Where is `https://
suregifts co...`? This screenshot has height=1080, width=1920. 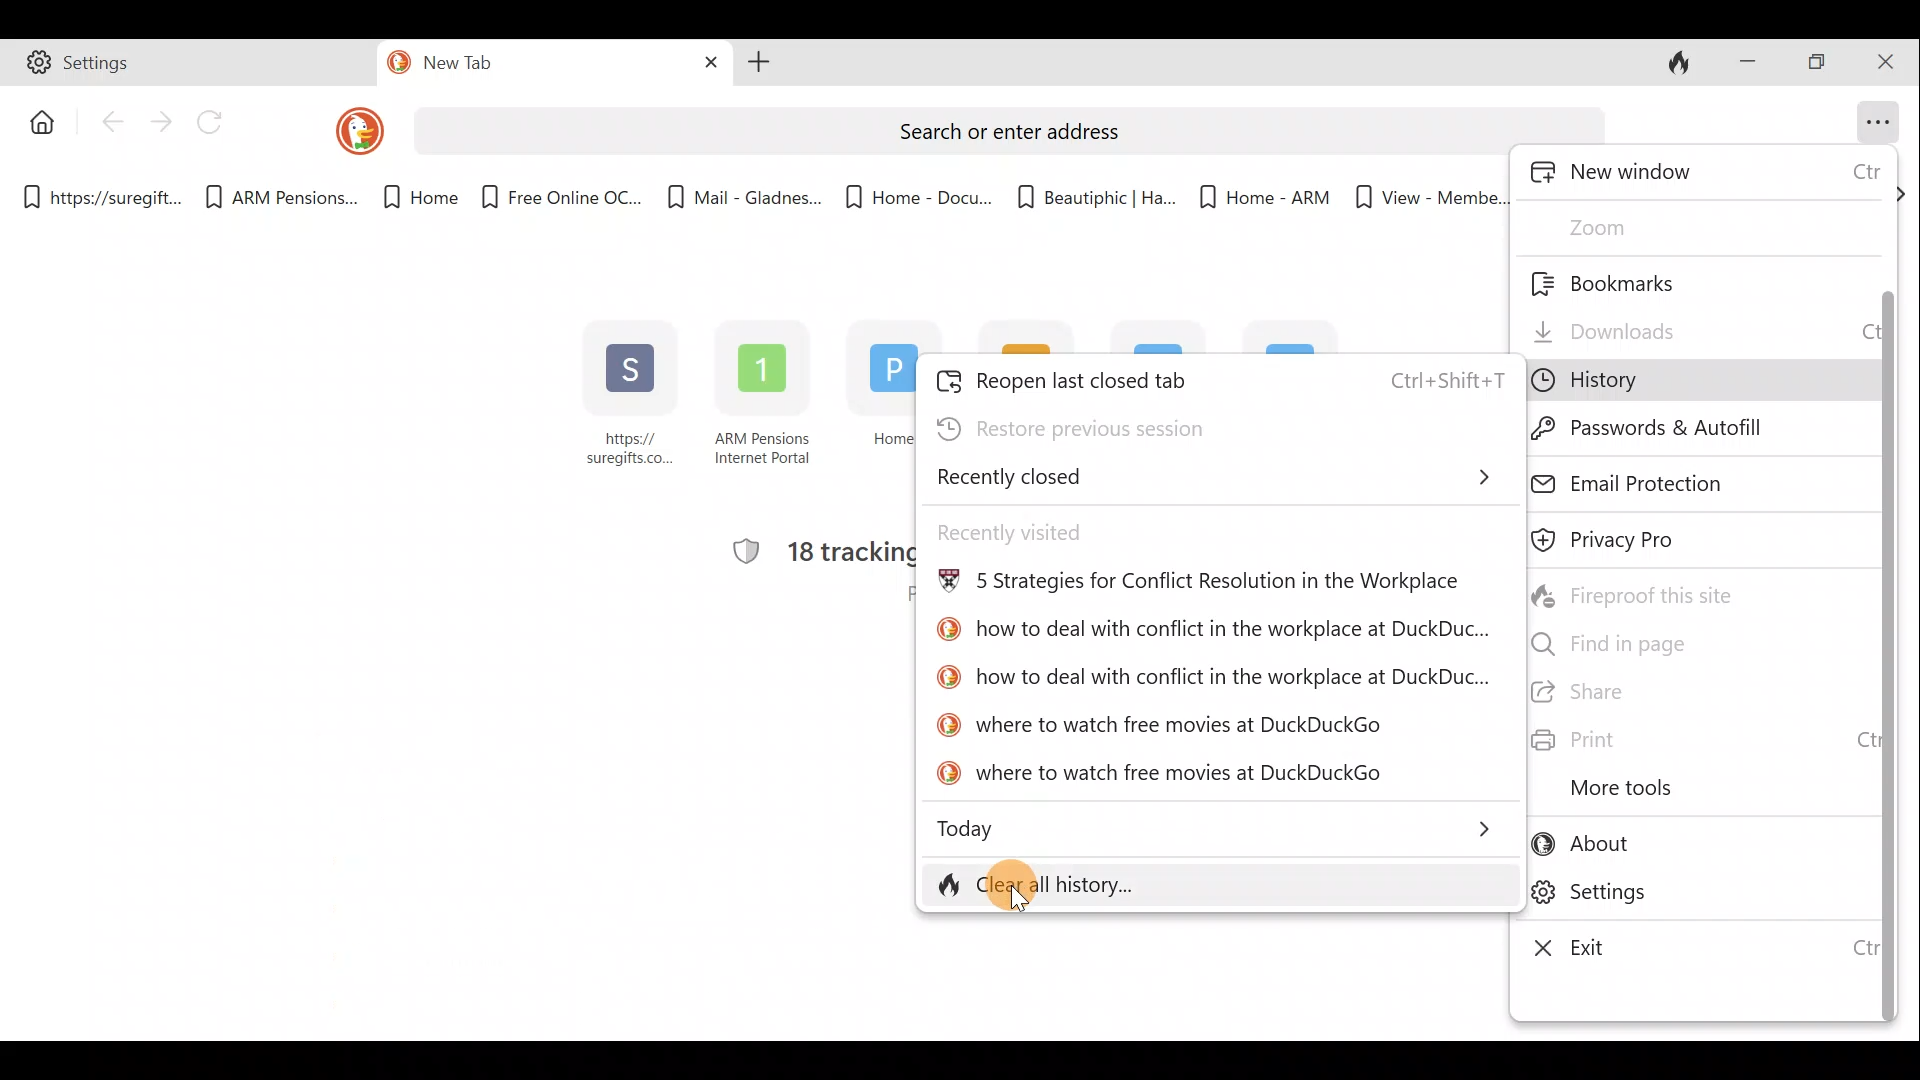 https://
suregifts co... is located at coordinates (631, 397).